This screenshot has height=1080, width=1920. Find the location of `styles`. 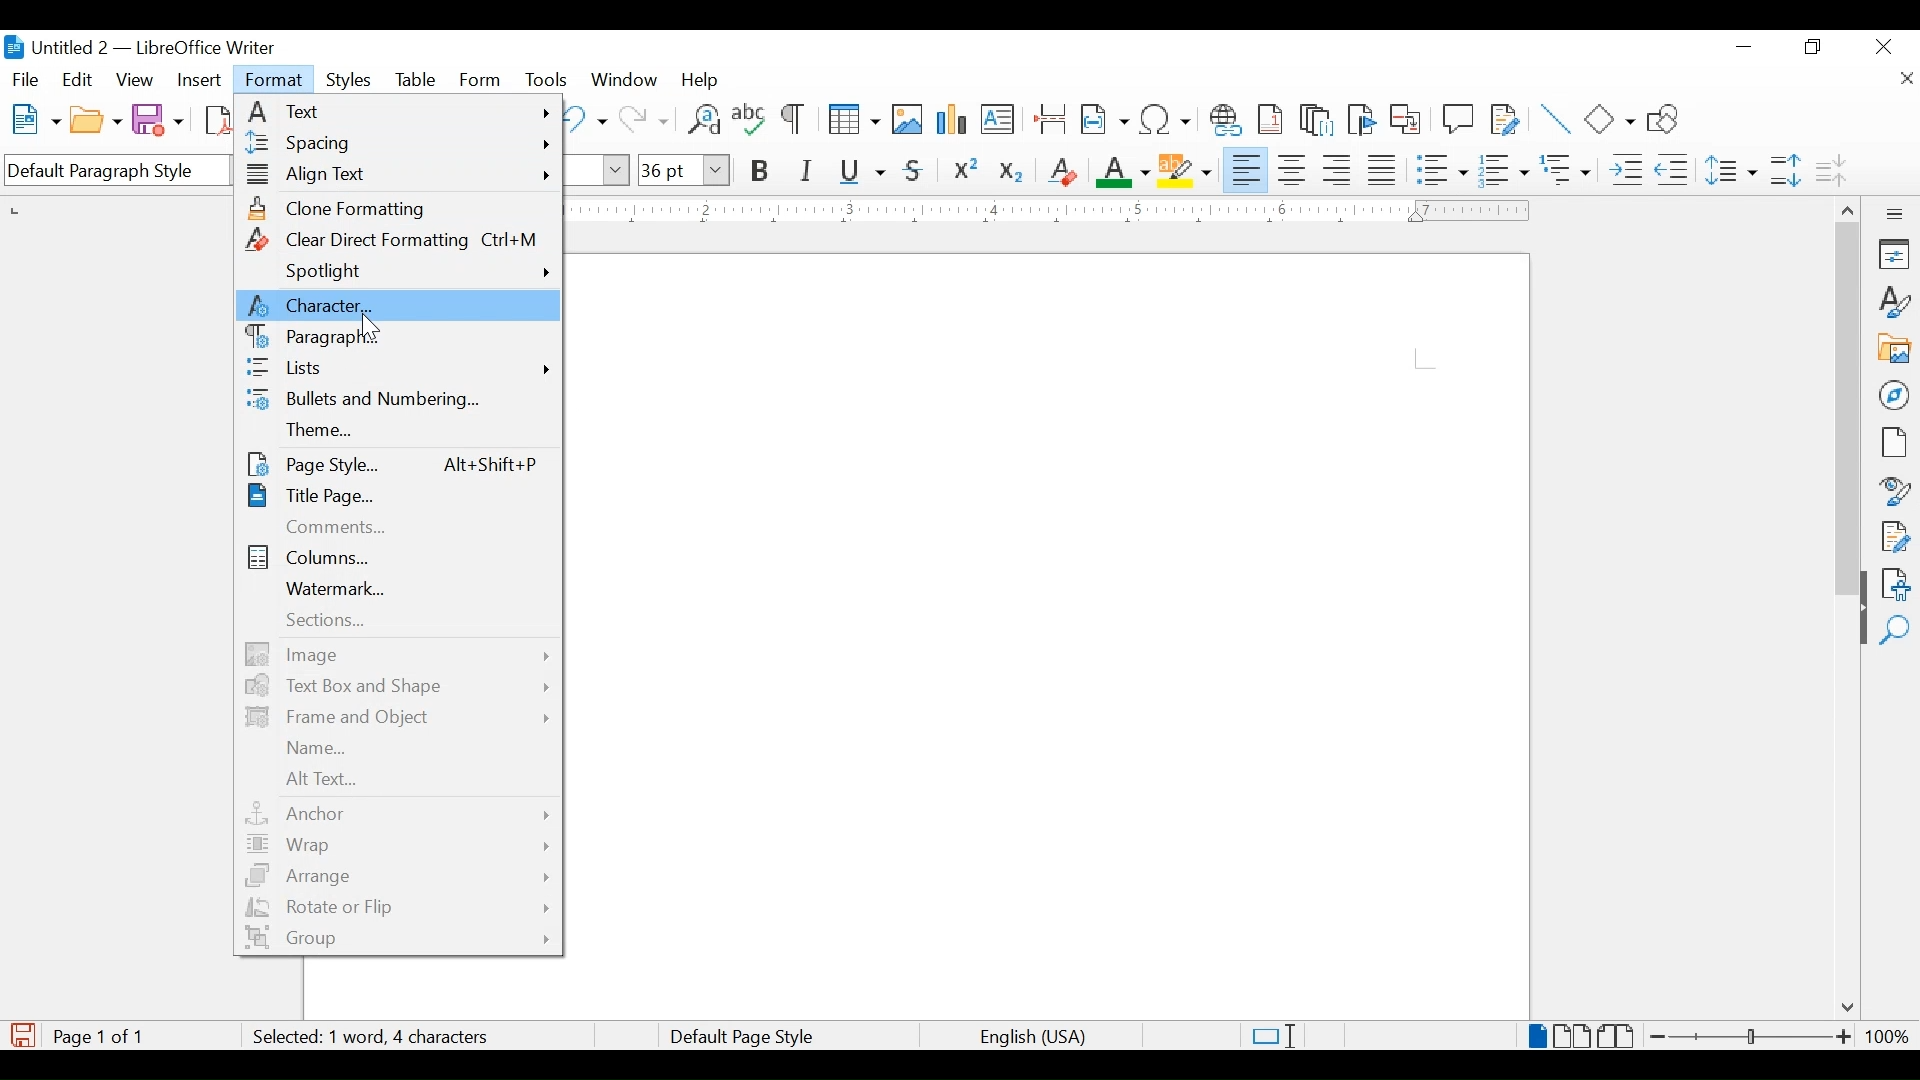

styles is located at coordinates (354, 80).